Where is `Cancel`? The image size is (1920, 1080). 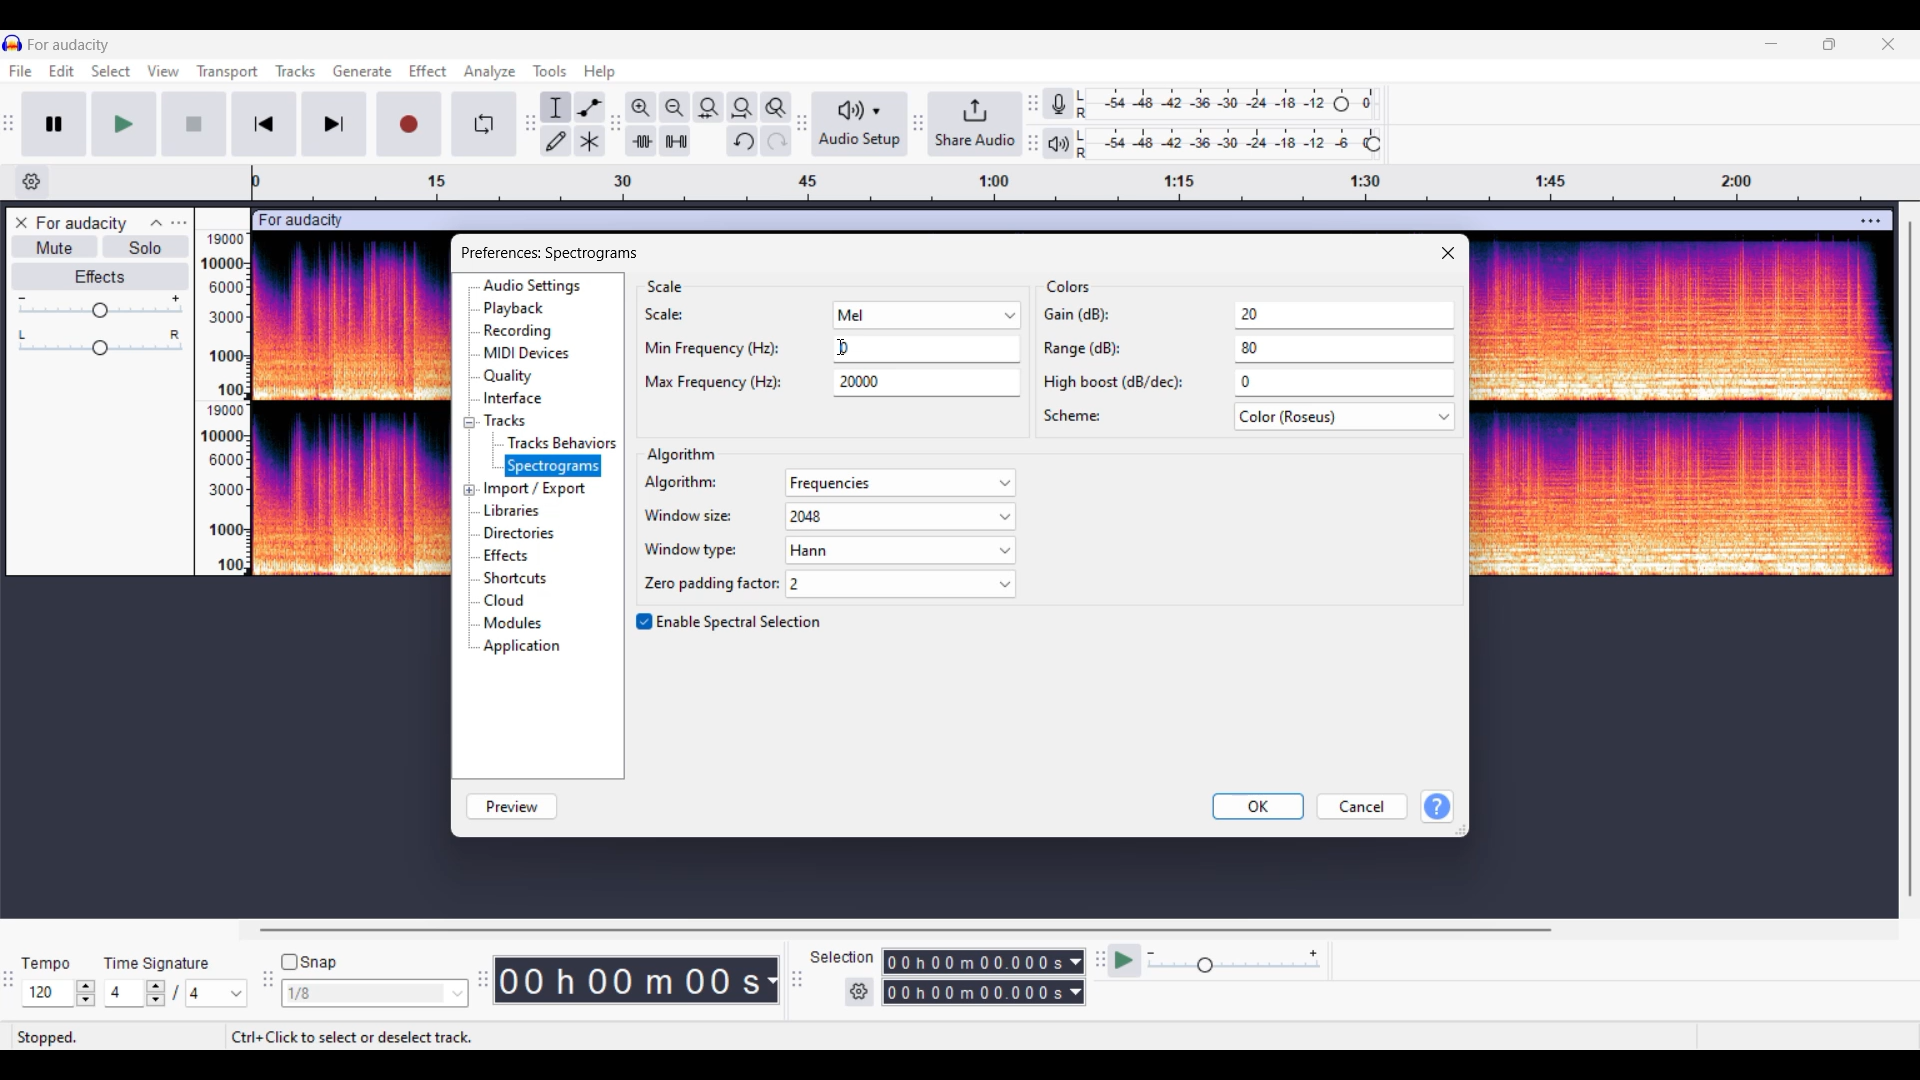
Cancel is located at coordinates (1363, 806).